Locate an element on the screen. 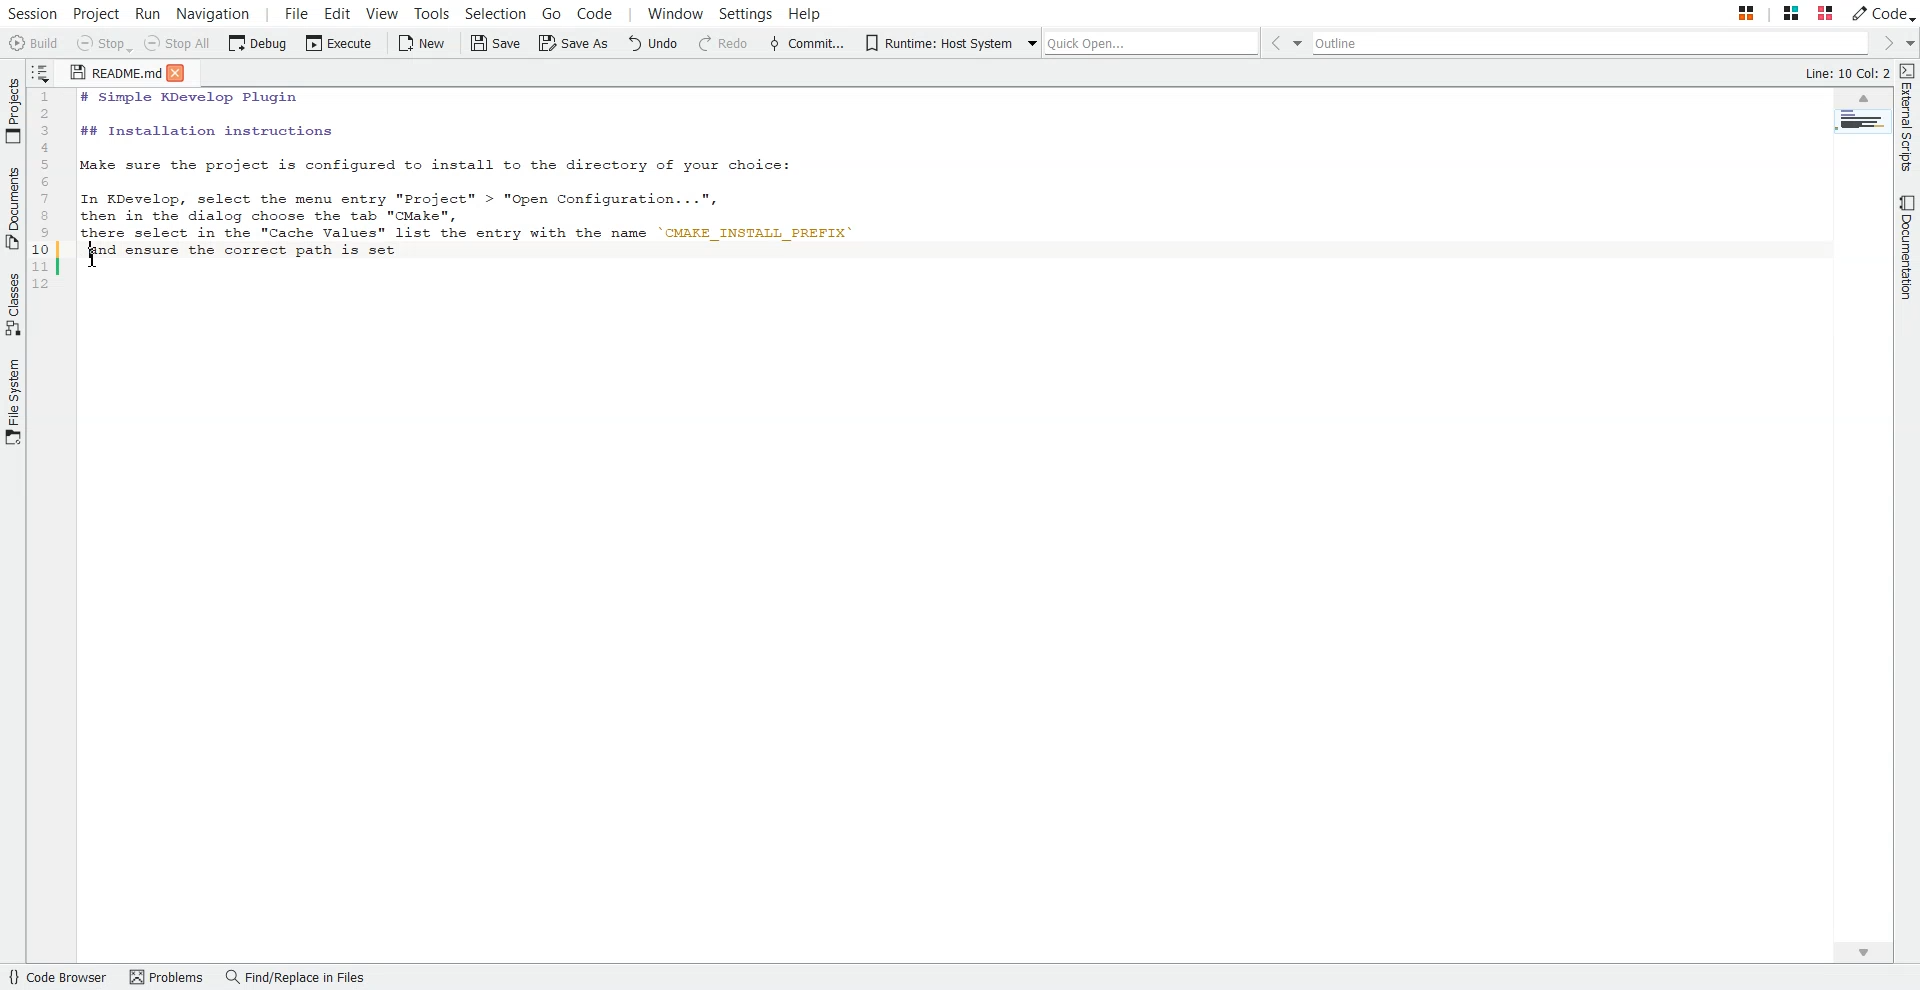 The height and width of the screenshot is (990, 1920). Stack is located at coordinates (1770, 12).